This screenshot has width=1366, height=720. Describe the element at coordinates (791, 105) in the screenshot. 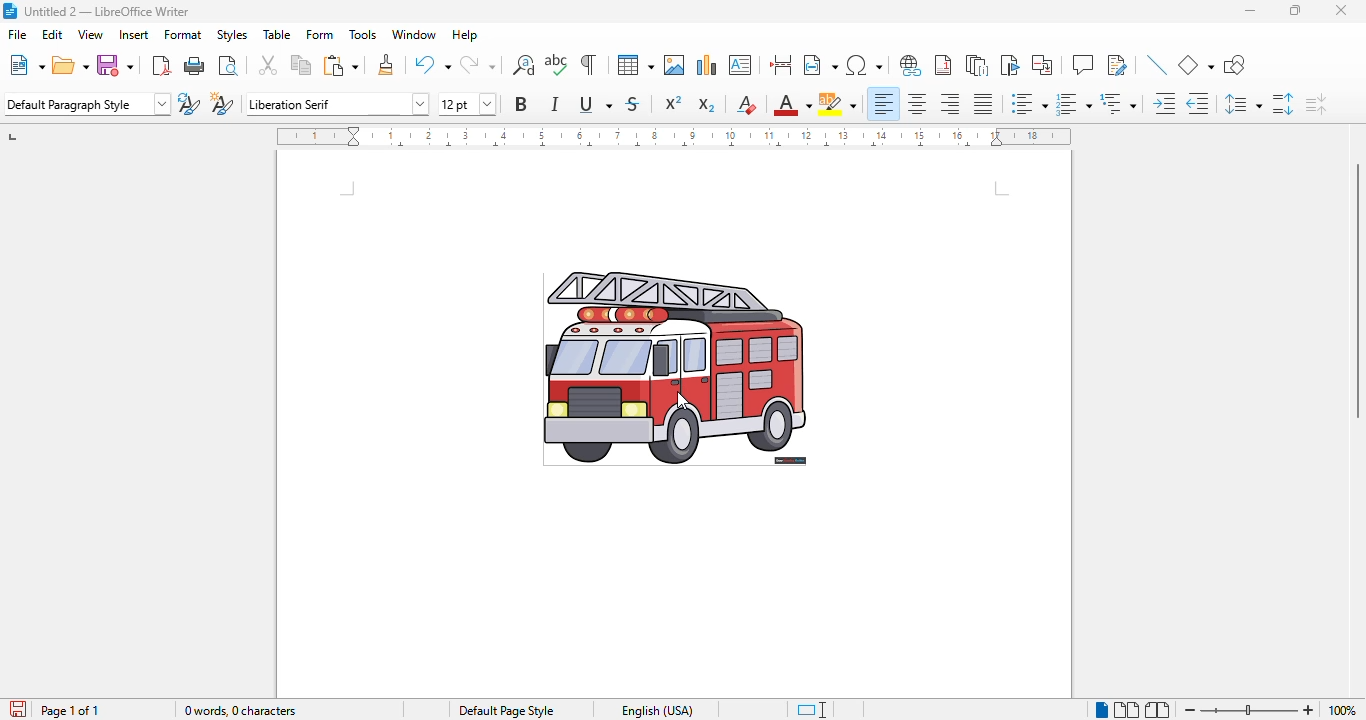

I see `font color` at that location.